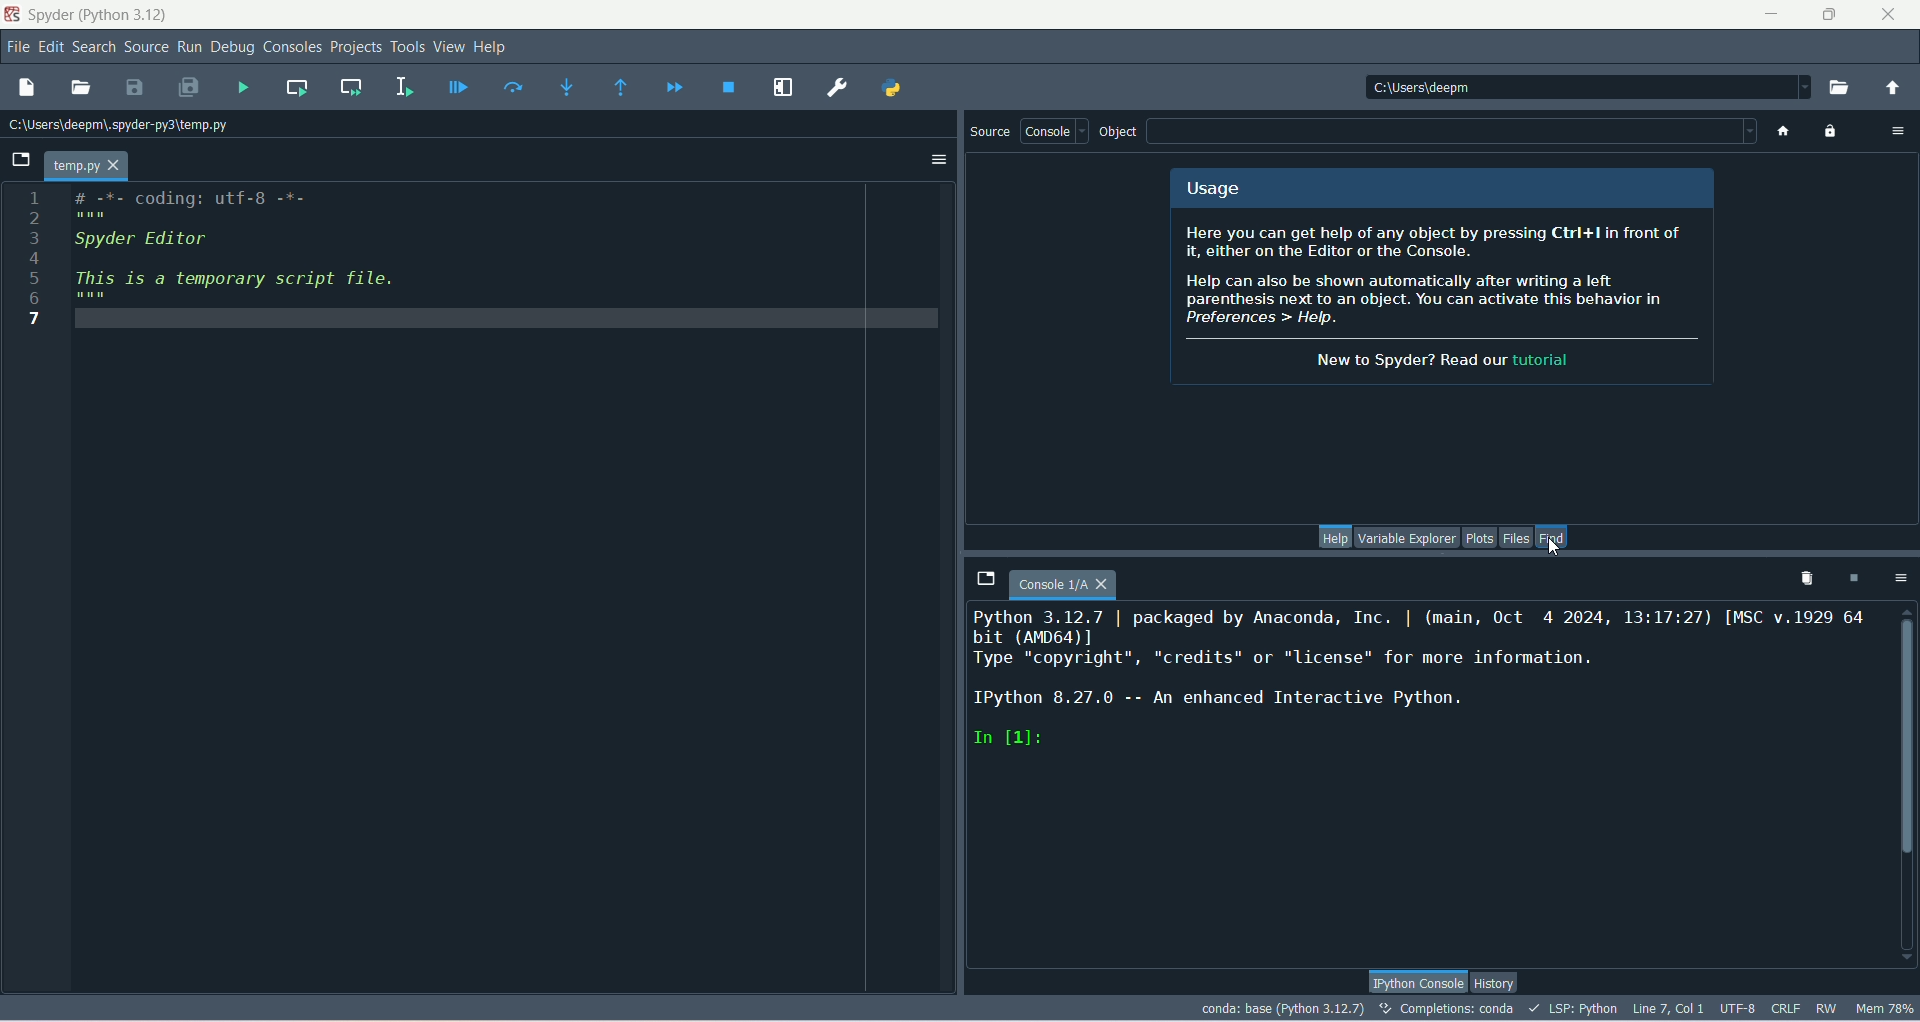 This screenshot has height=1022, width=1920. Describe the element at coordinates (890, 88) in the screenshot. I see `PYTHONPATH MANAGER` at that location.